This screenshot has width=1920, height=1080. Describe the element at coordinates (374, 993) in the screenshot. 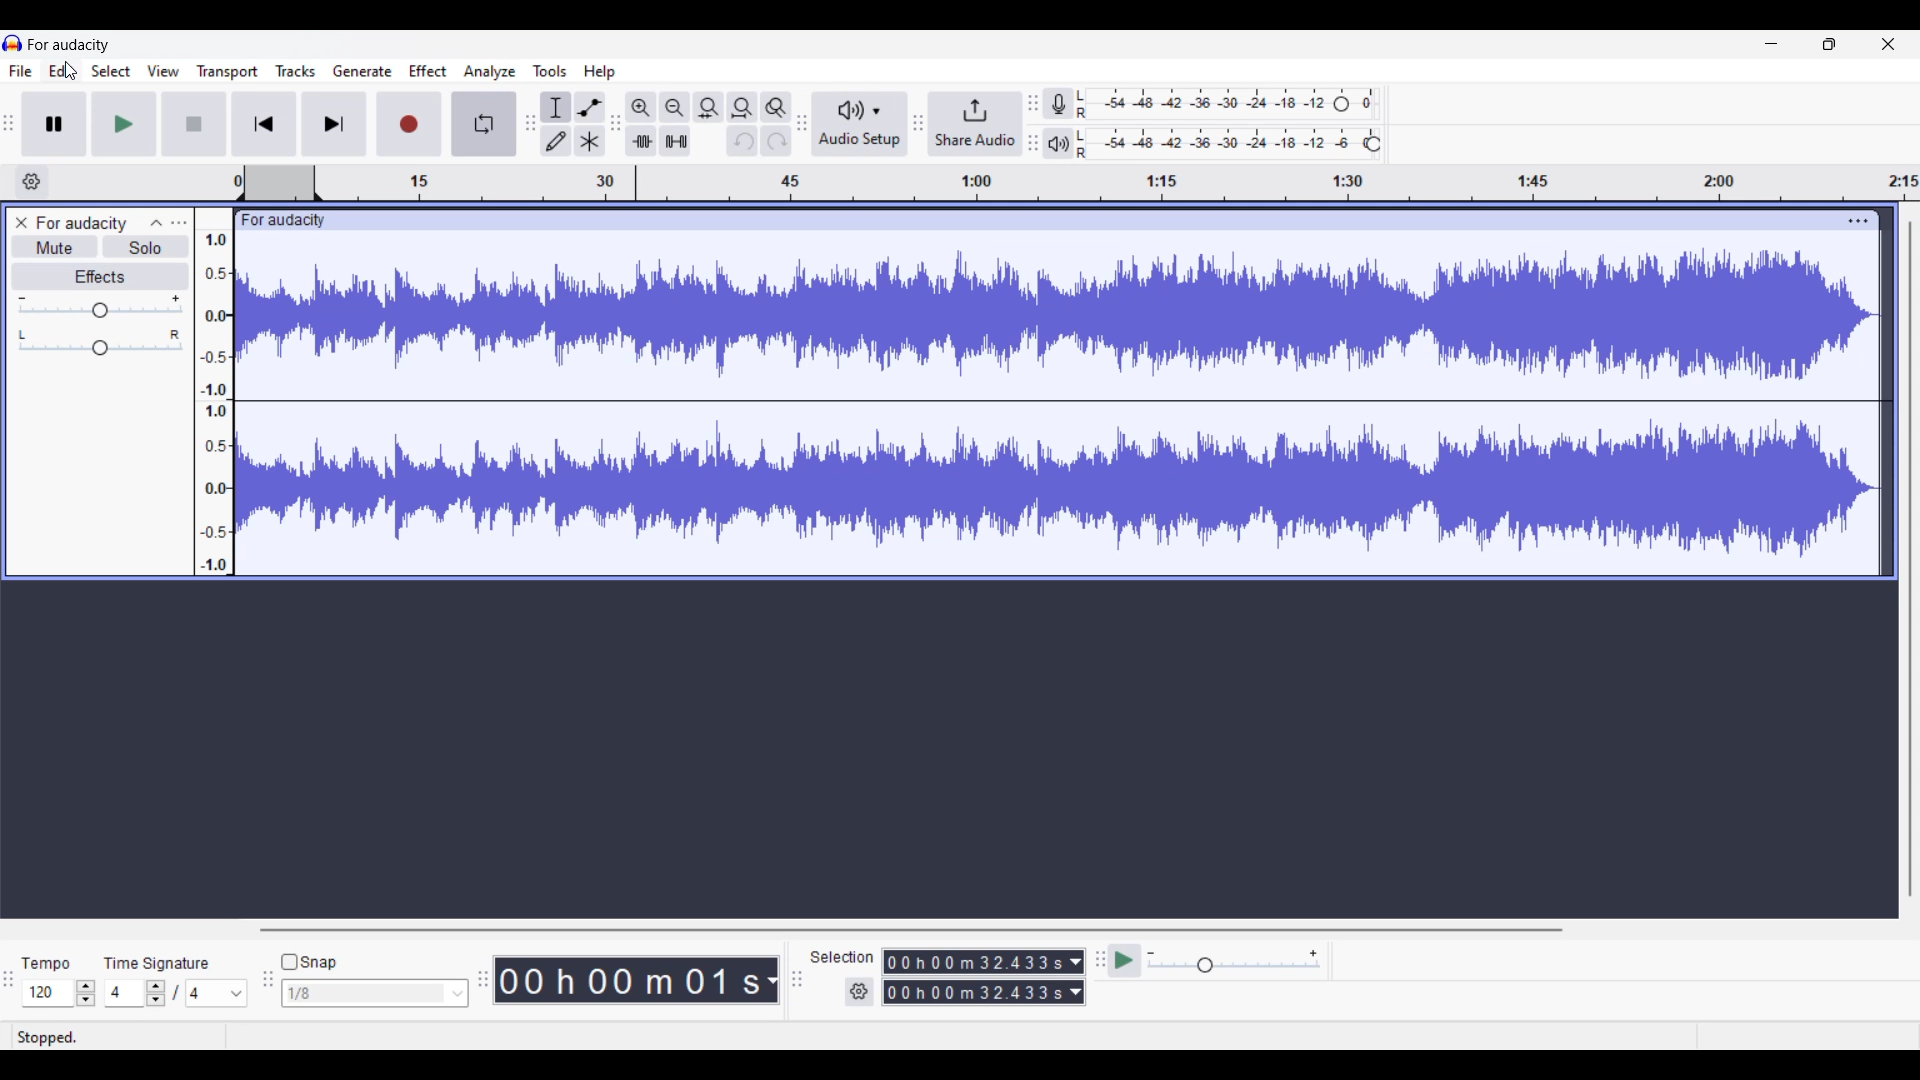

I see `Snap options` at that location.